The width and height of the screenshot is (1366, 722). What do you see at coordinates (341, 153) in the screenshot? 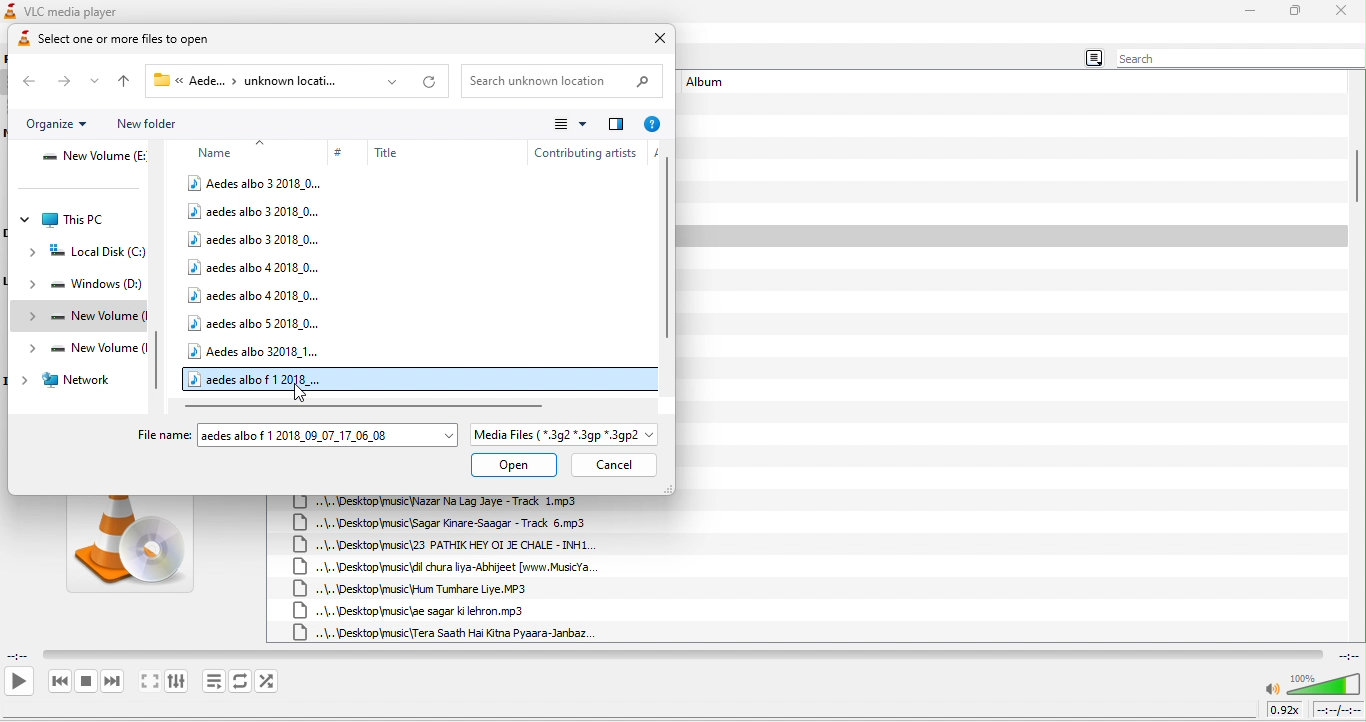
I see `#` at bounding box center [341, 153].